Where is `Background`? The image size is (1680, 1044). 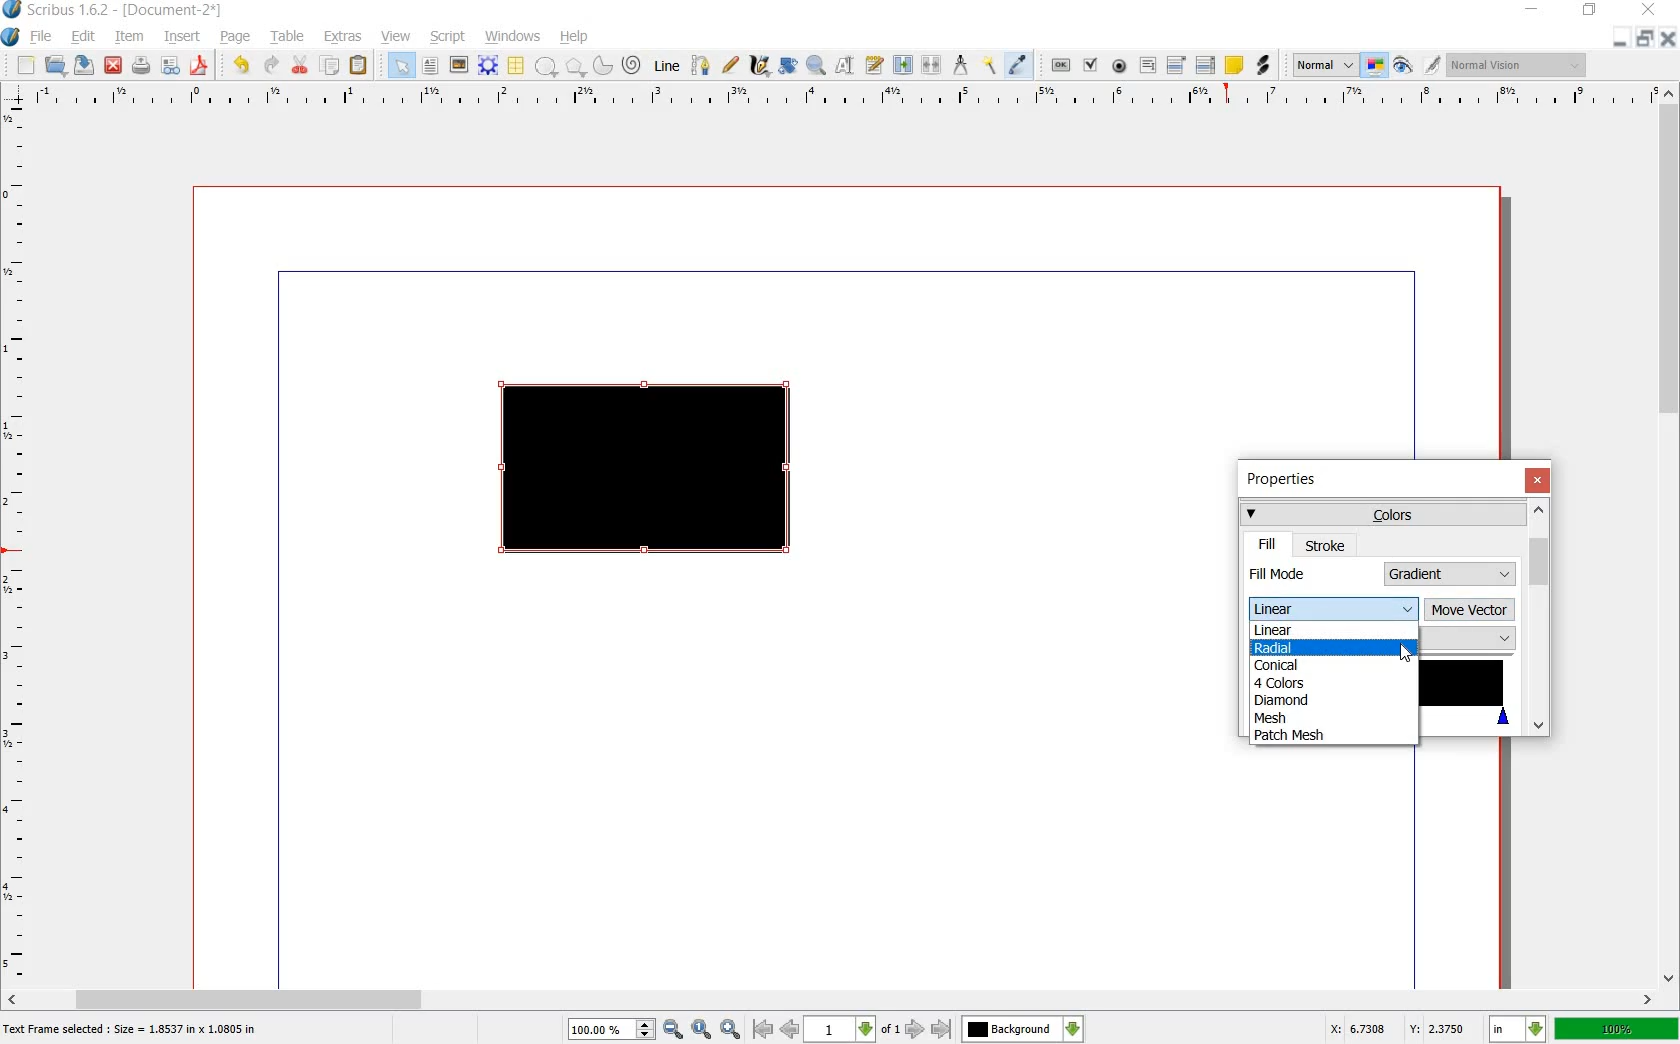 Background is located at coordinates (1023, 1029).